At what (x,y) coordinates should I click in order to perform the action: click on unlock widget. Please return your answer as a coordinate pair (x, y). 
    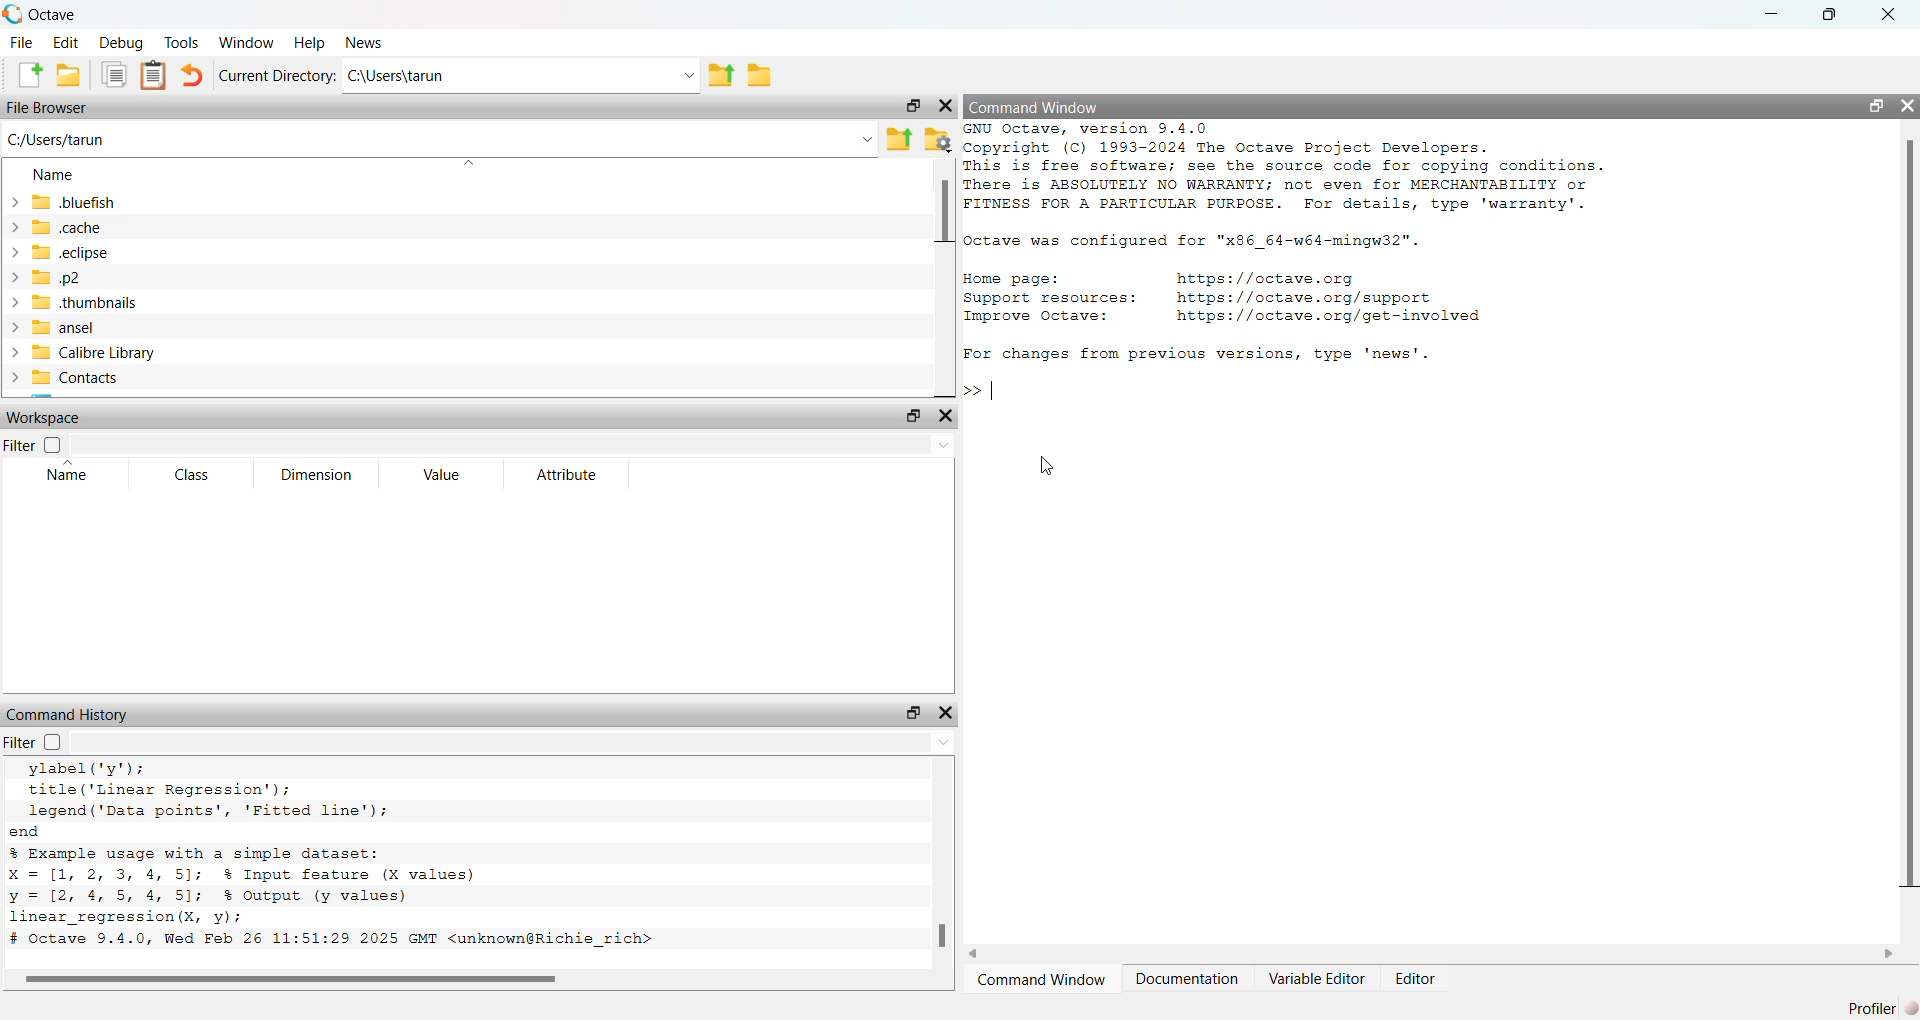
    Looking at the image, I should click on (915, 106).